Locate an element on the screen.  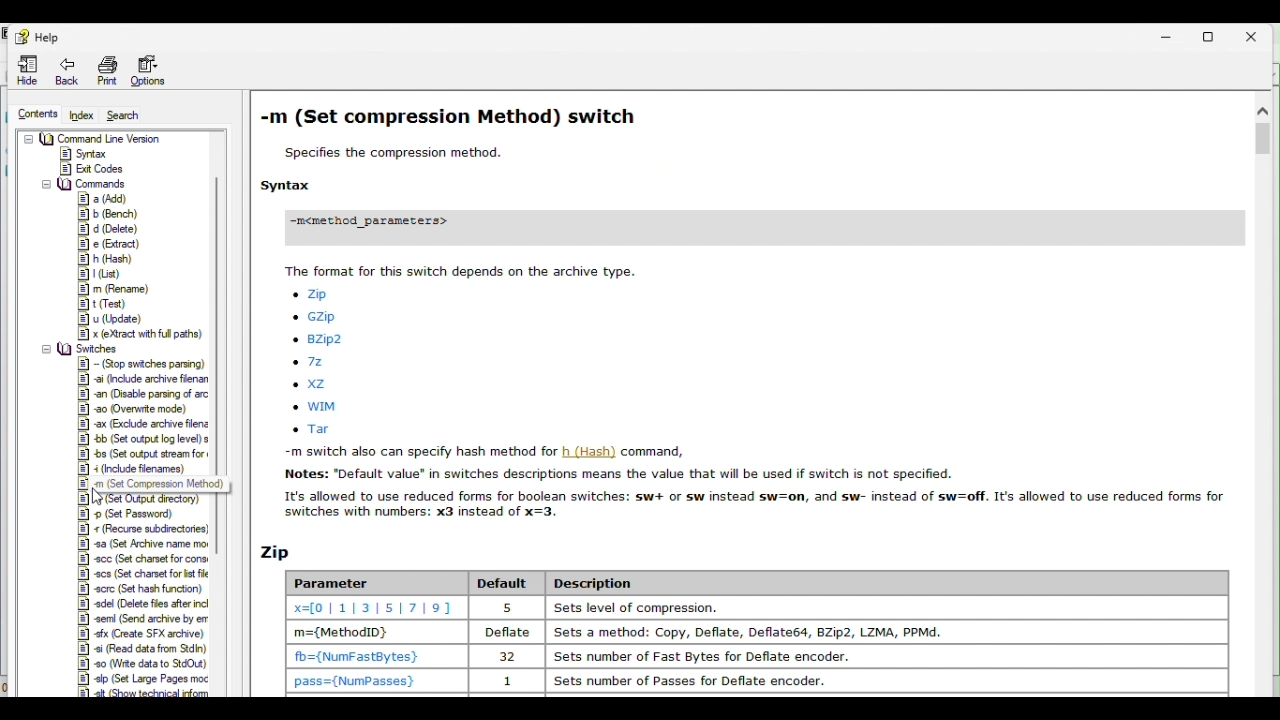
table is located at coordinates (736, 618).